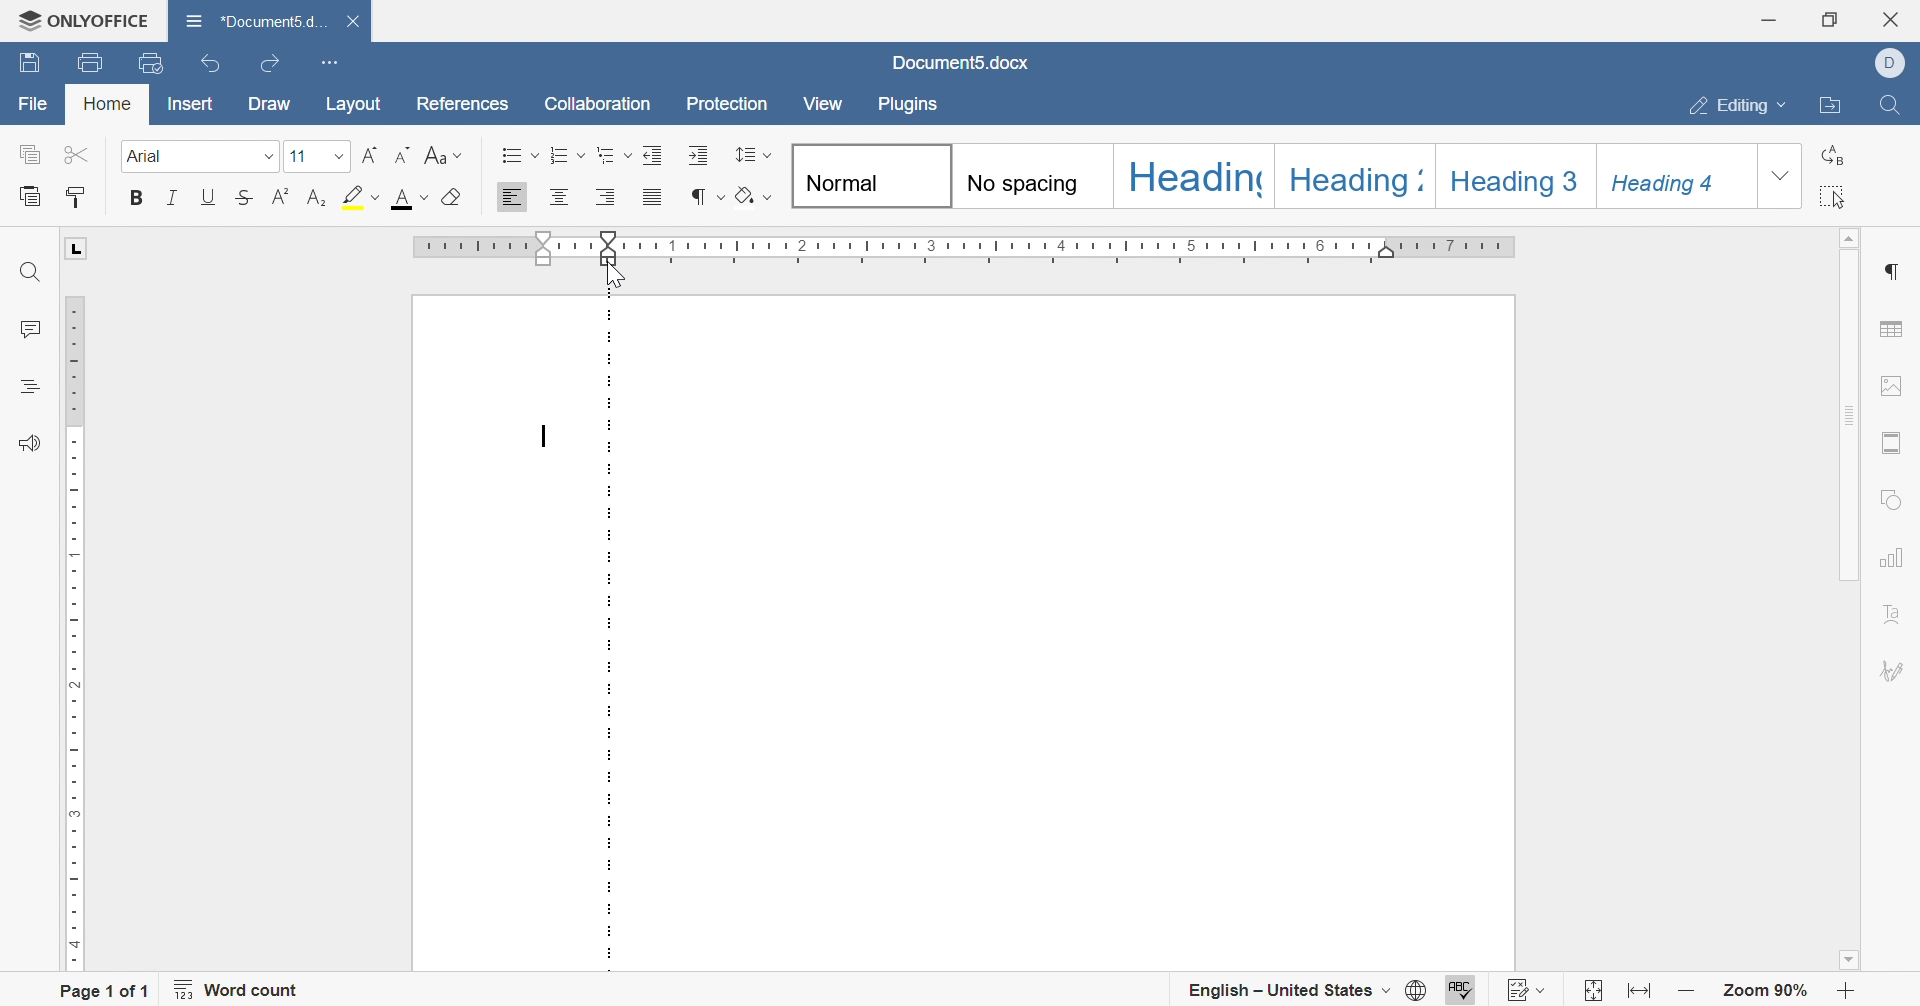 Image resolution: width=1920 pixels, height=1006 pixels. I want to click on references, so click(463, 103).